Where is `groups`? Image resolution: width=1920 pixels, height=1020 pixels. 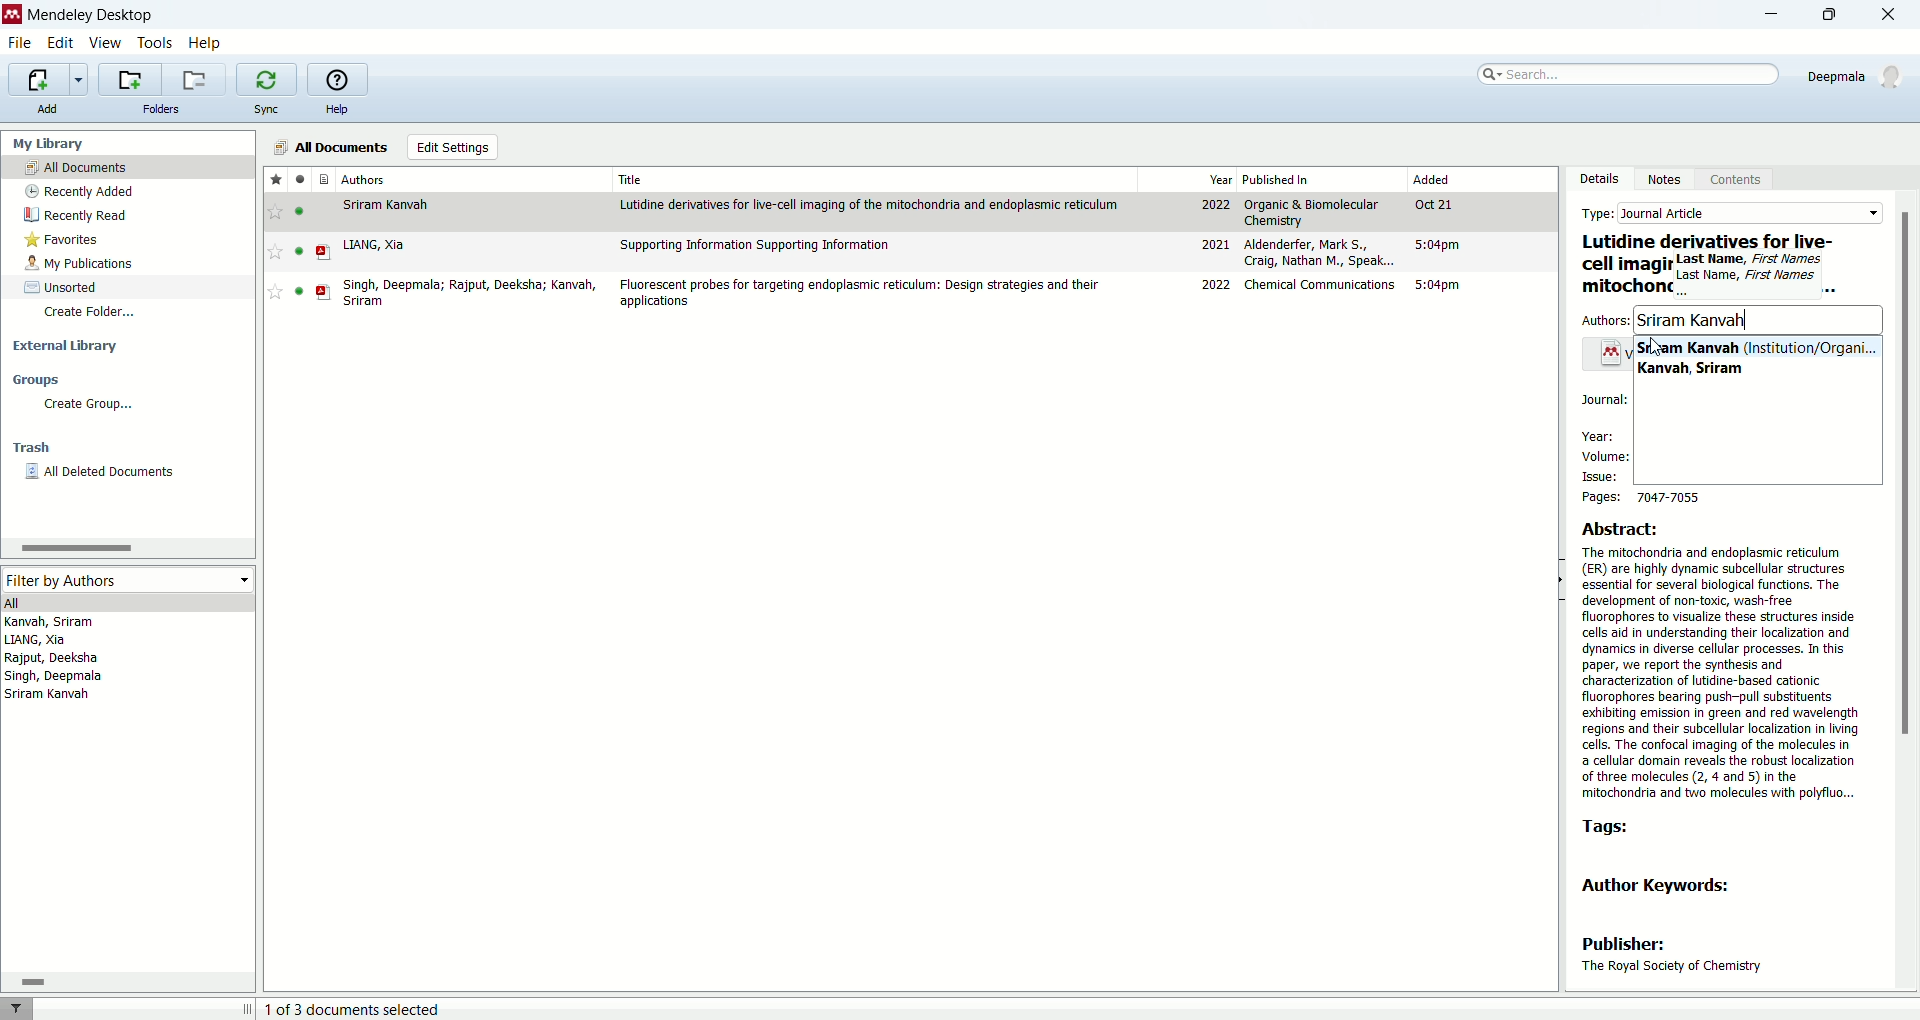
groups is located at coordinates (41, 380).